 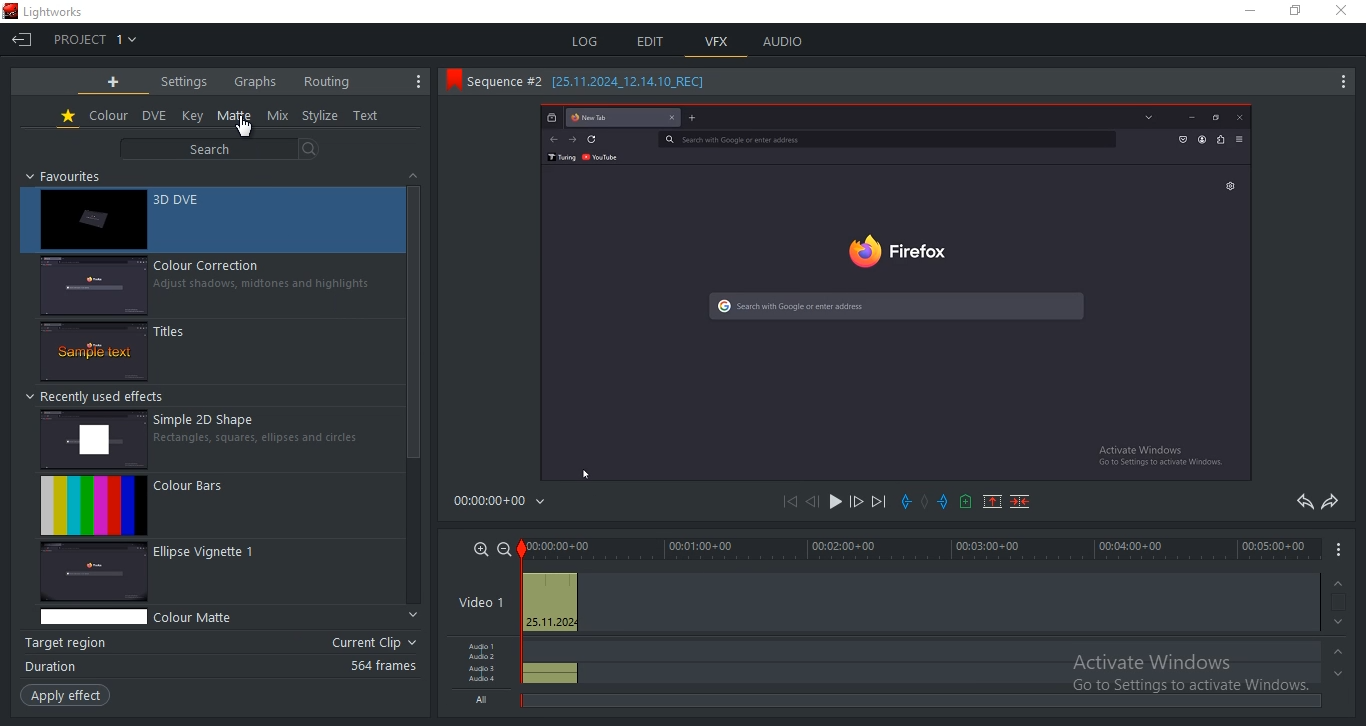 I want to click on graphs, so click(x=255, y=80).